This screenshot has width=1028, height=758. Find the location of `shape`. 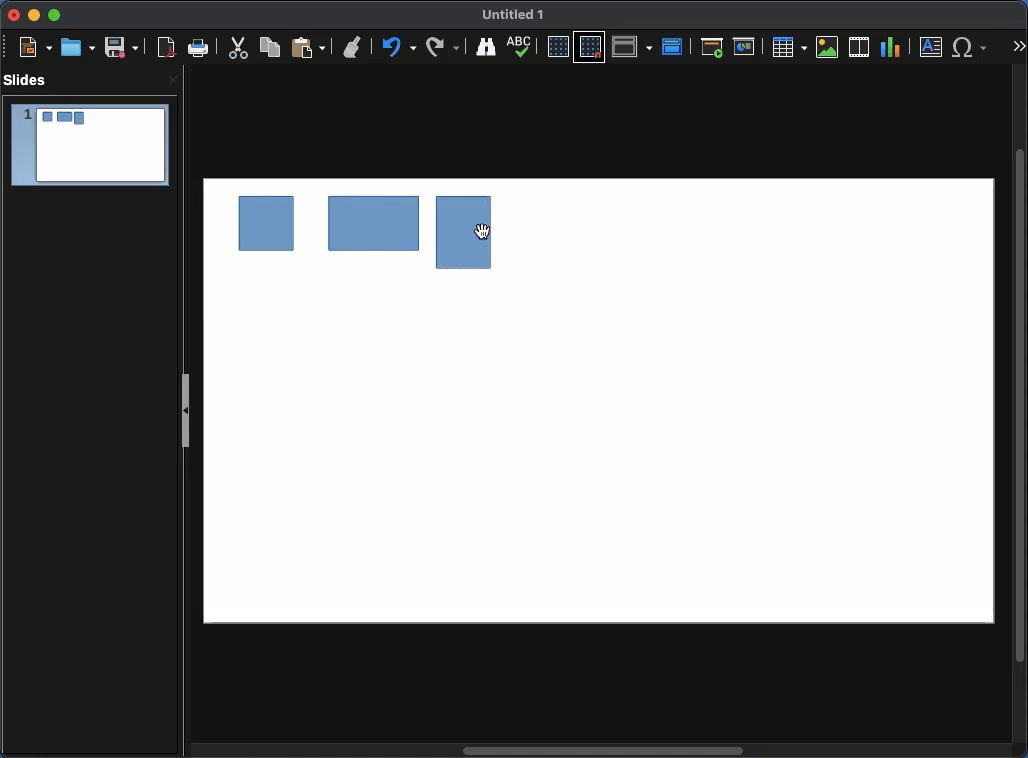

shape is located at coordinates (268, 228).